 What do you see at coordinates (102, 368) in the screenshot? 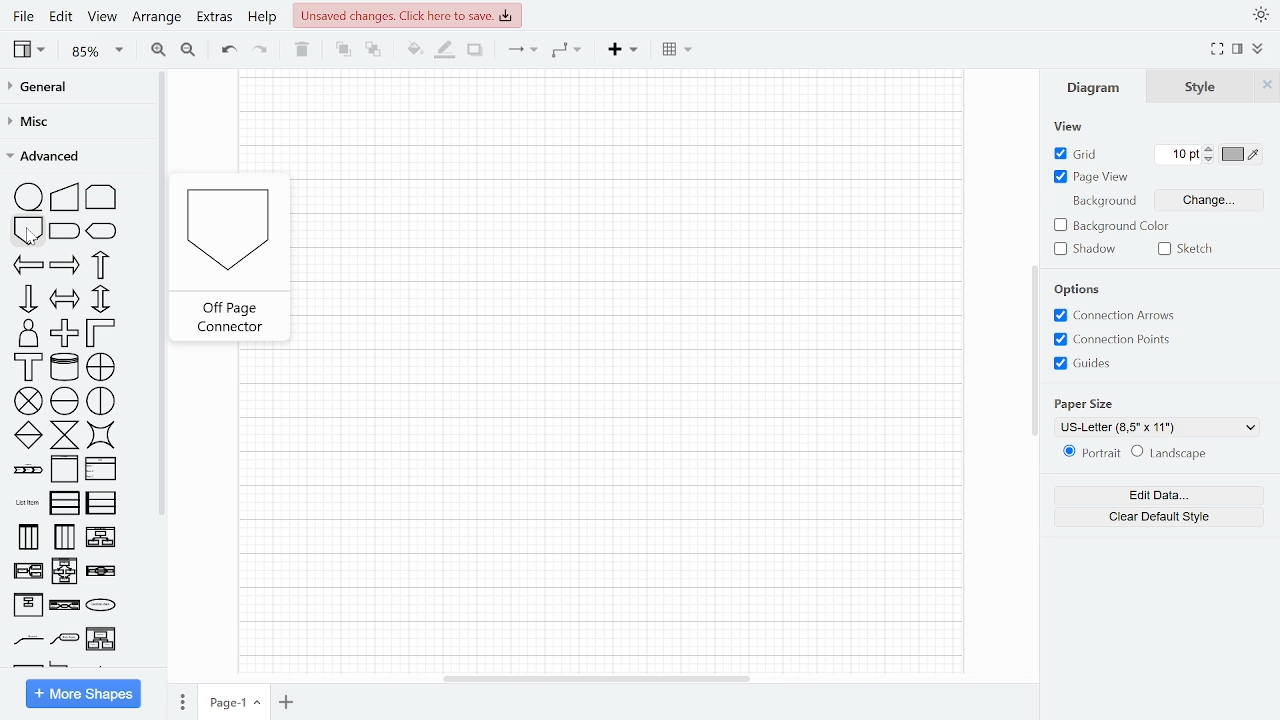
I see `or` at bounding box center [102, 368].